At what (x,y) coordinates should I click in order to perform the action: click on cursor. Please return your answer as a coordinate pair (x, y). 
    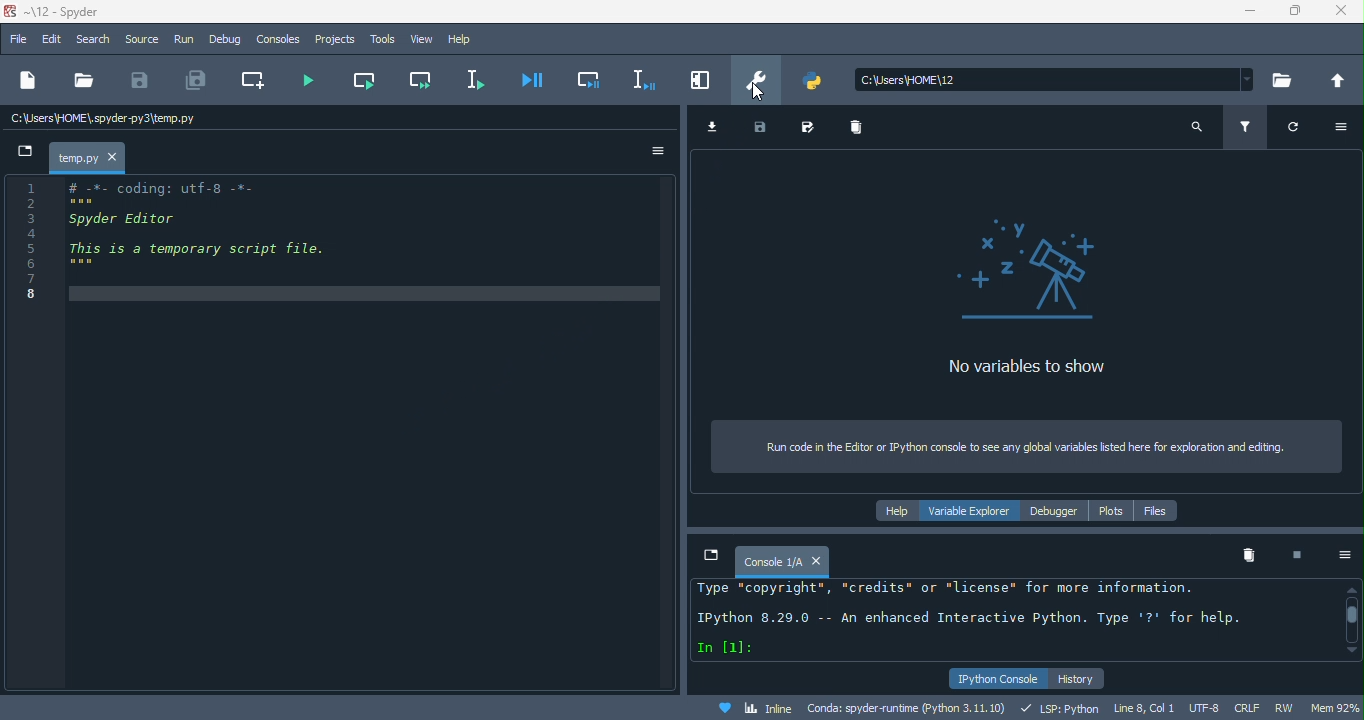
    Looking at the image, I should click on (758, 95).